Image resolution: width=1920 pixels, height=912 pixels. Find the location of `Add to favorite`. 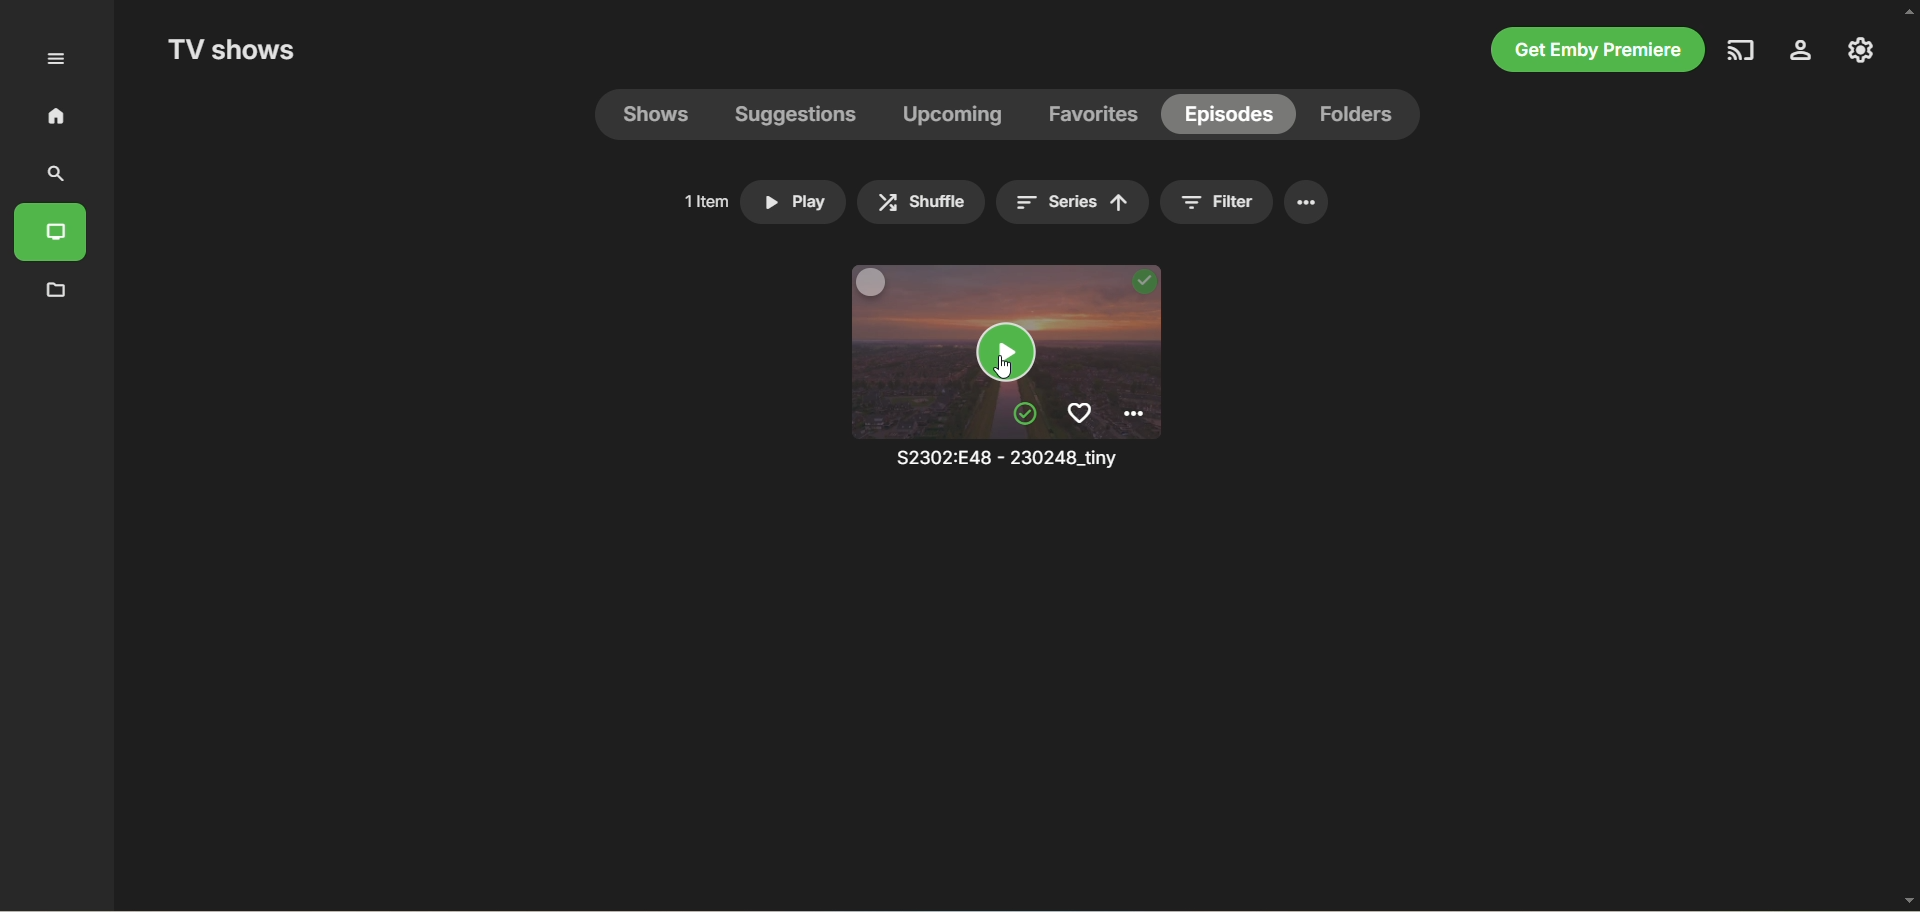

Add to favorite is located at coordinates (1079, 413).